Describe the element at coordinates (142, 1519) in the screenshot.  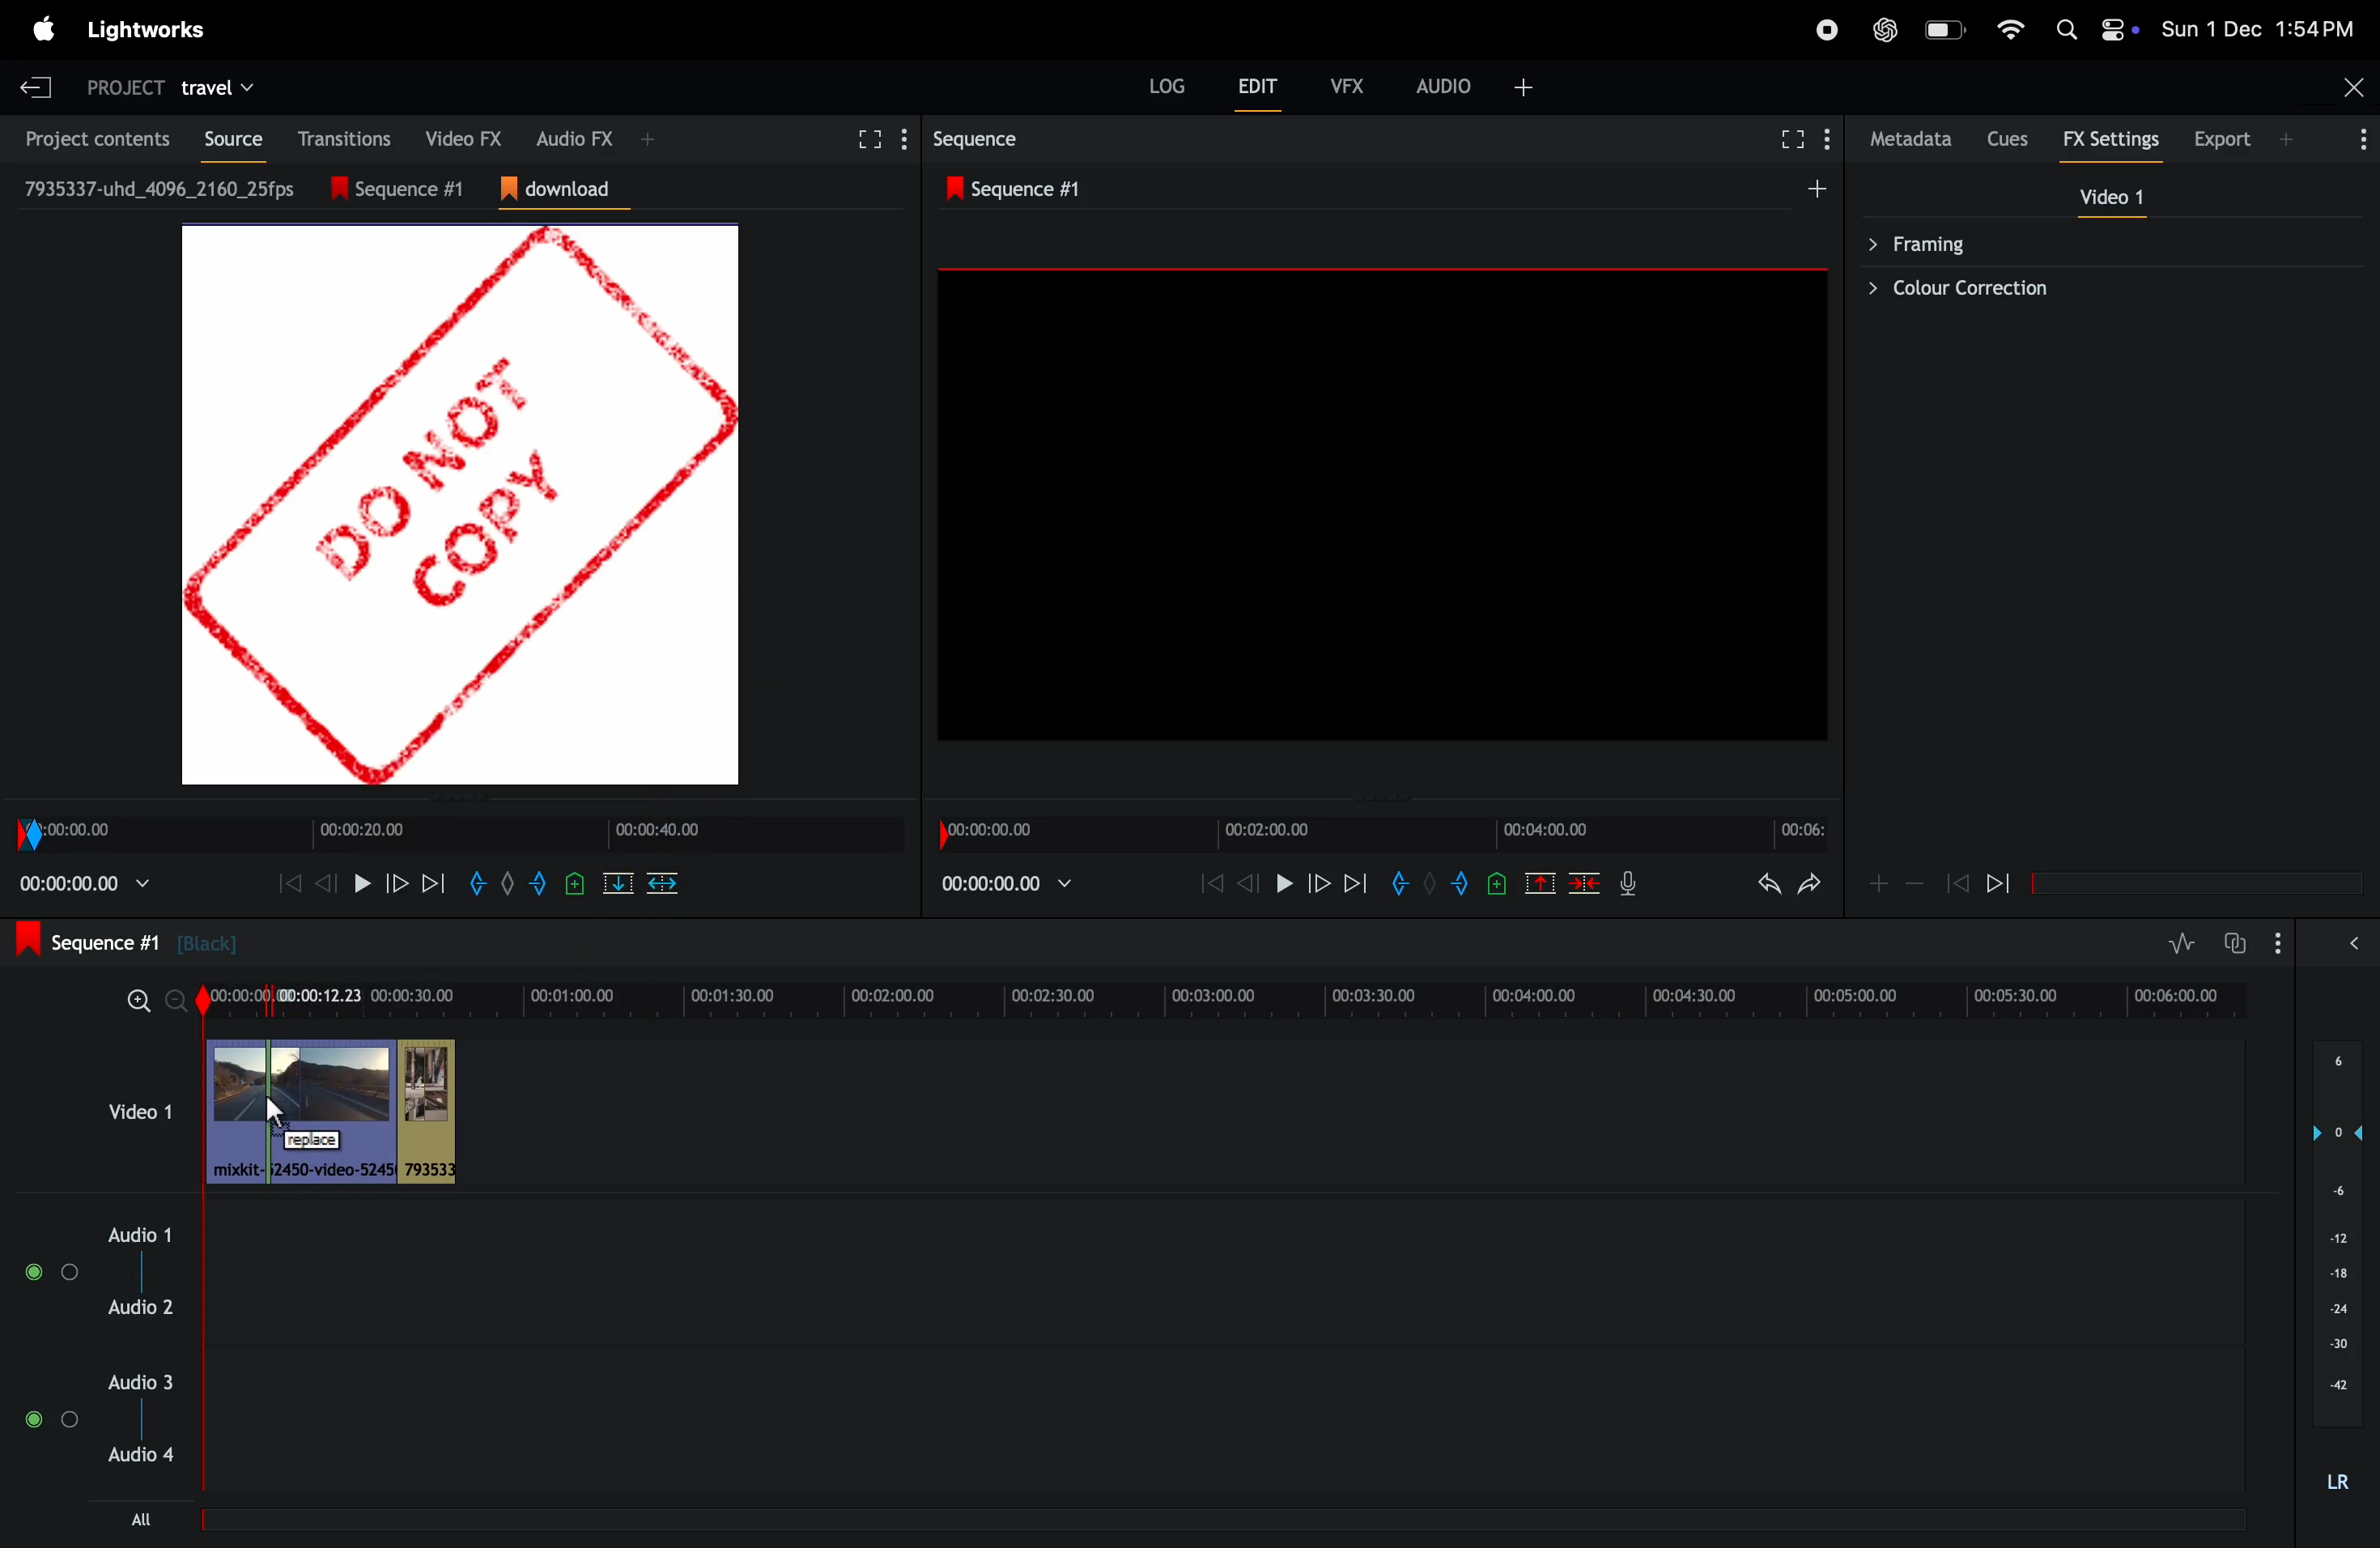
I see `all` at that location.